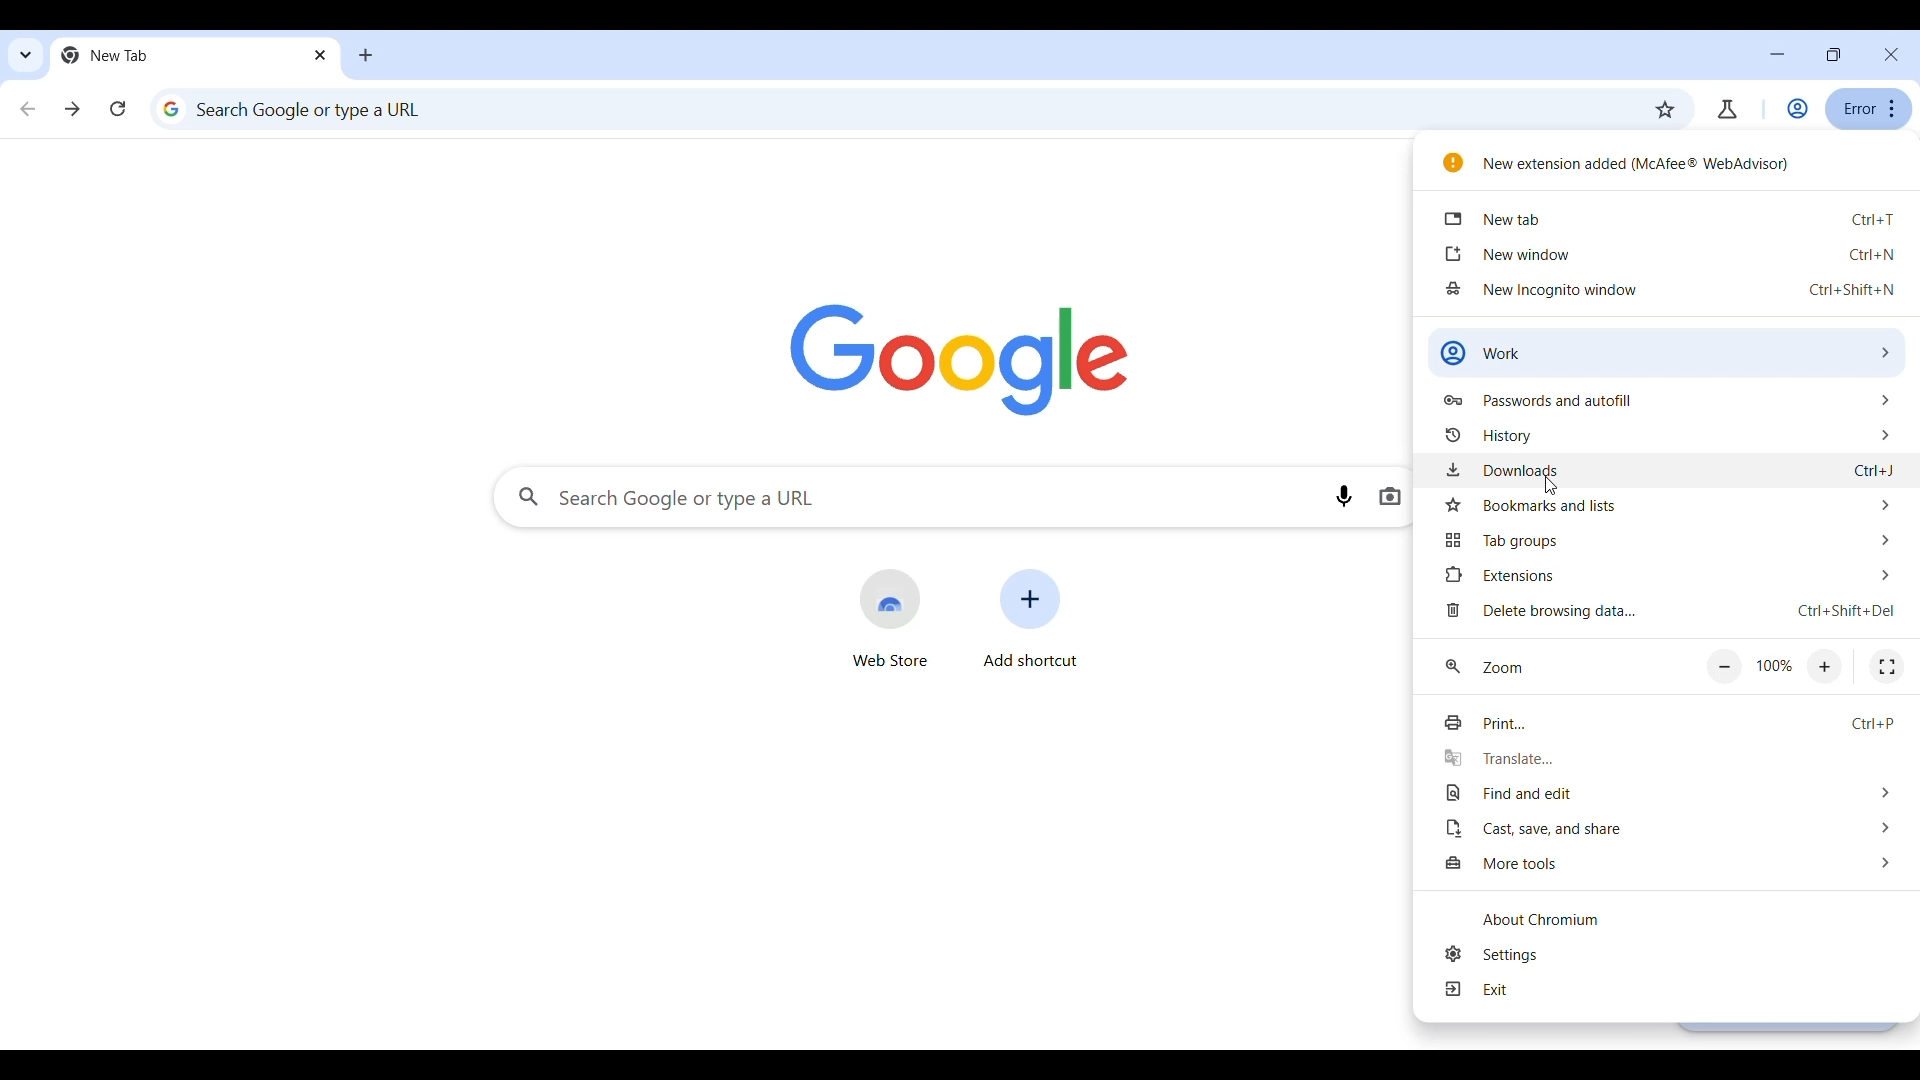 This screenshot has height=1080, width=1920. Describe the element at coordinates (1670, 469) in the screenshot. I see `downloads ` at that location.